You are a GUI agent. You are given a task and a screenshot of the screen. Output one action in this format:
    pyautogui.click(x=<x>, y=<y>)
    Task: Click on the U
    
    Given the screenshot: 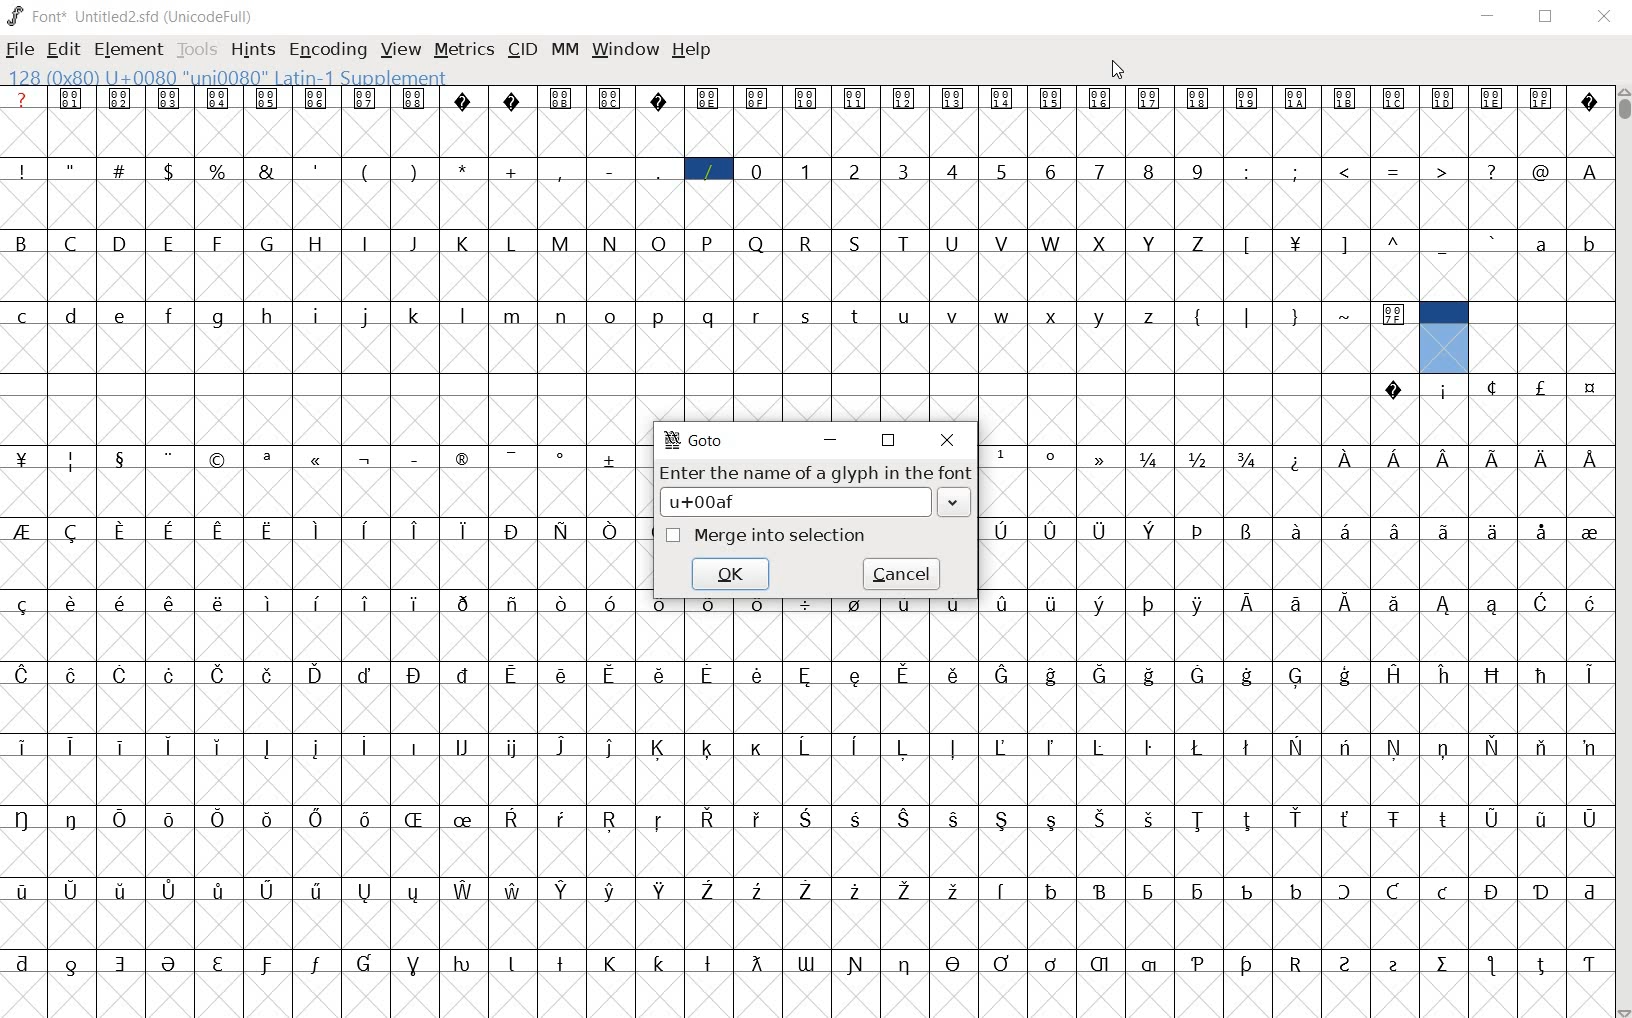 What is the action you would take?
    pyautogui.click(x=955, y=243)
    